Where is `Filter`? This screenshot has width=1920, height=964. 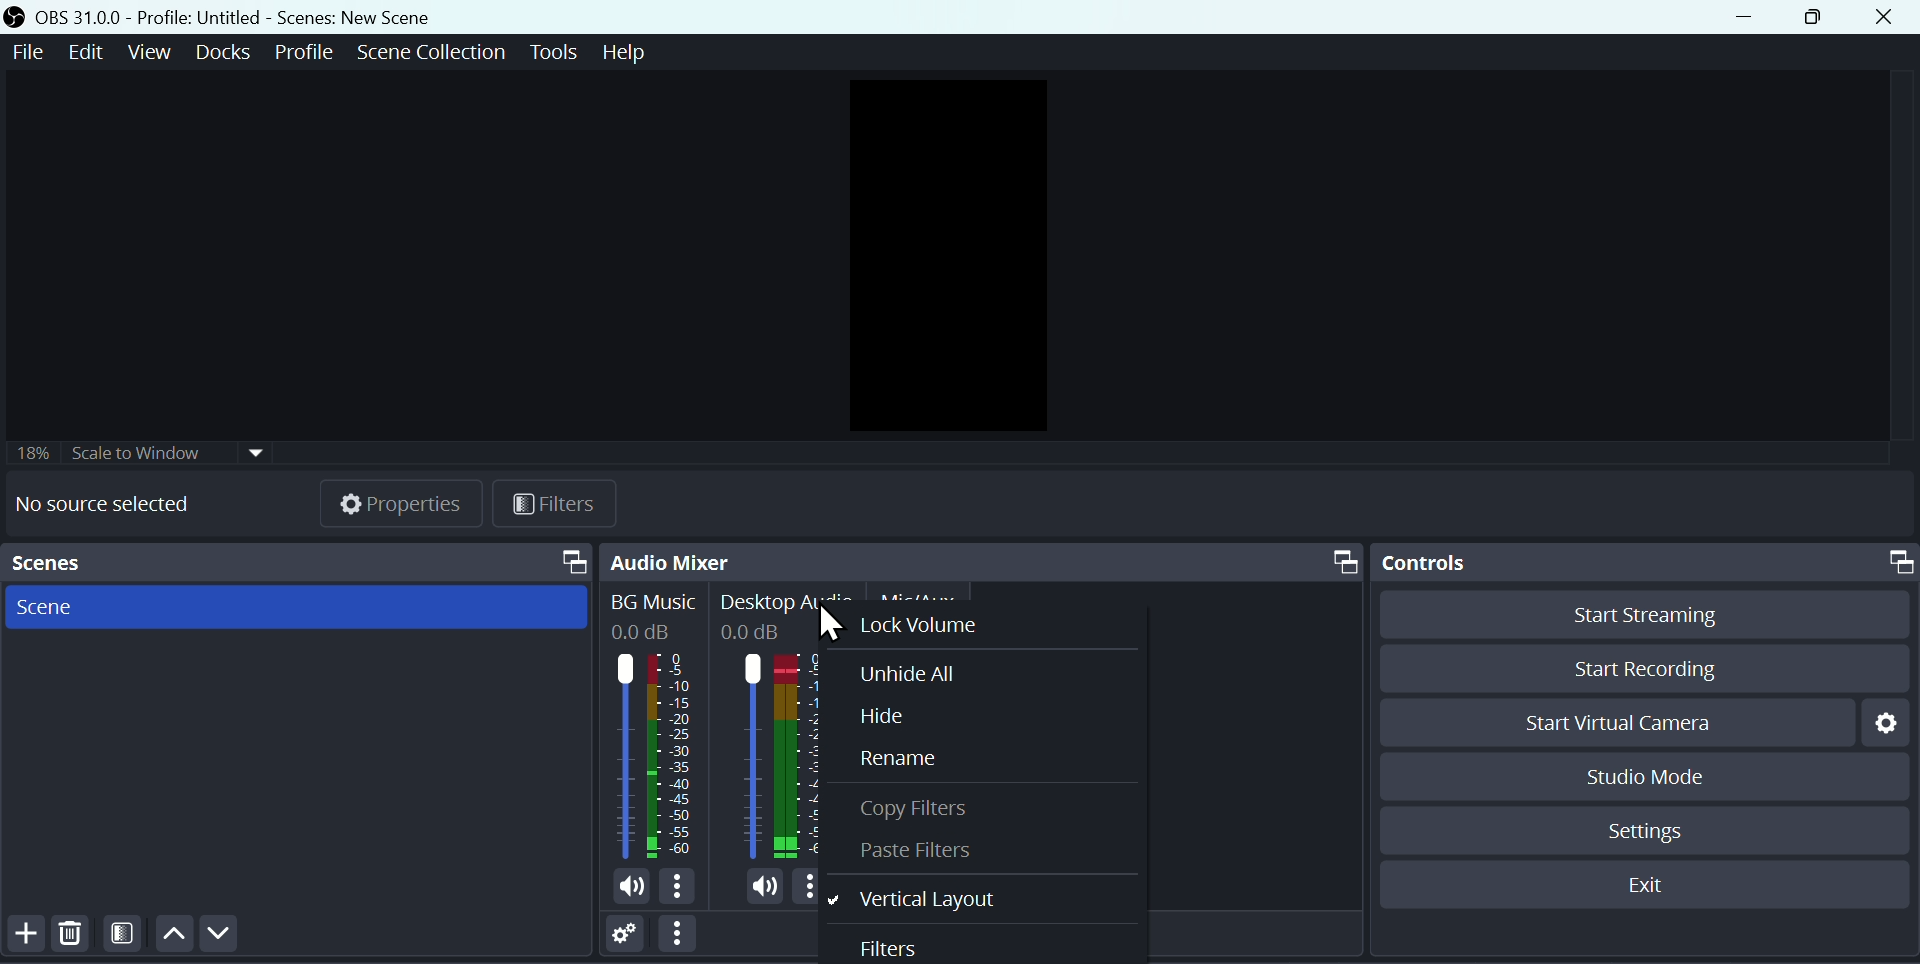
Filter is located at coordinates (554, 506).